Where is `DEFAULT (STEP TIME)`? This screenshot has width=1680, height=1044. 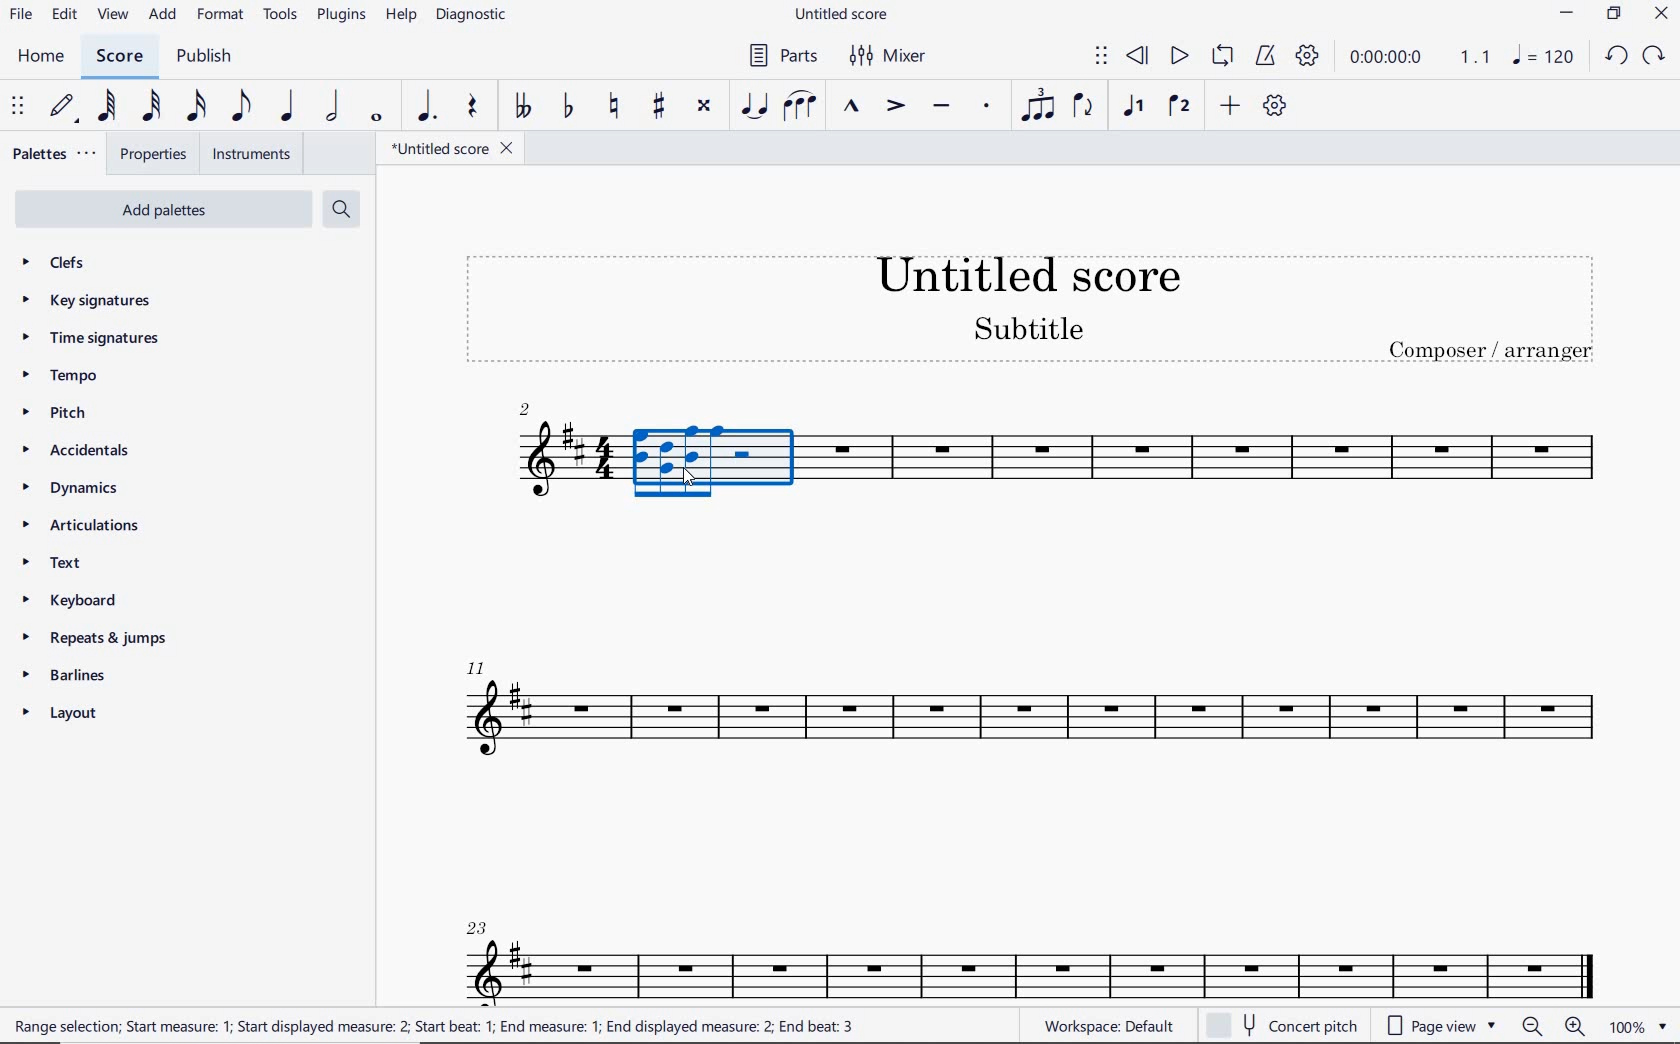
DEFAULT (STEP TIME) is located at coordinates (65, 107).